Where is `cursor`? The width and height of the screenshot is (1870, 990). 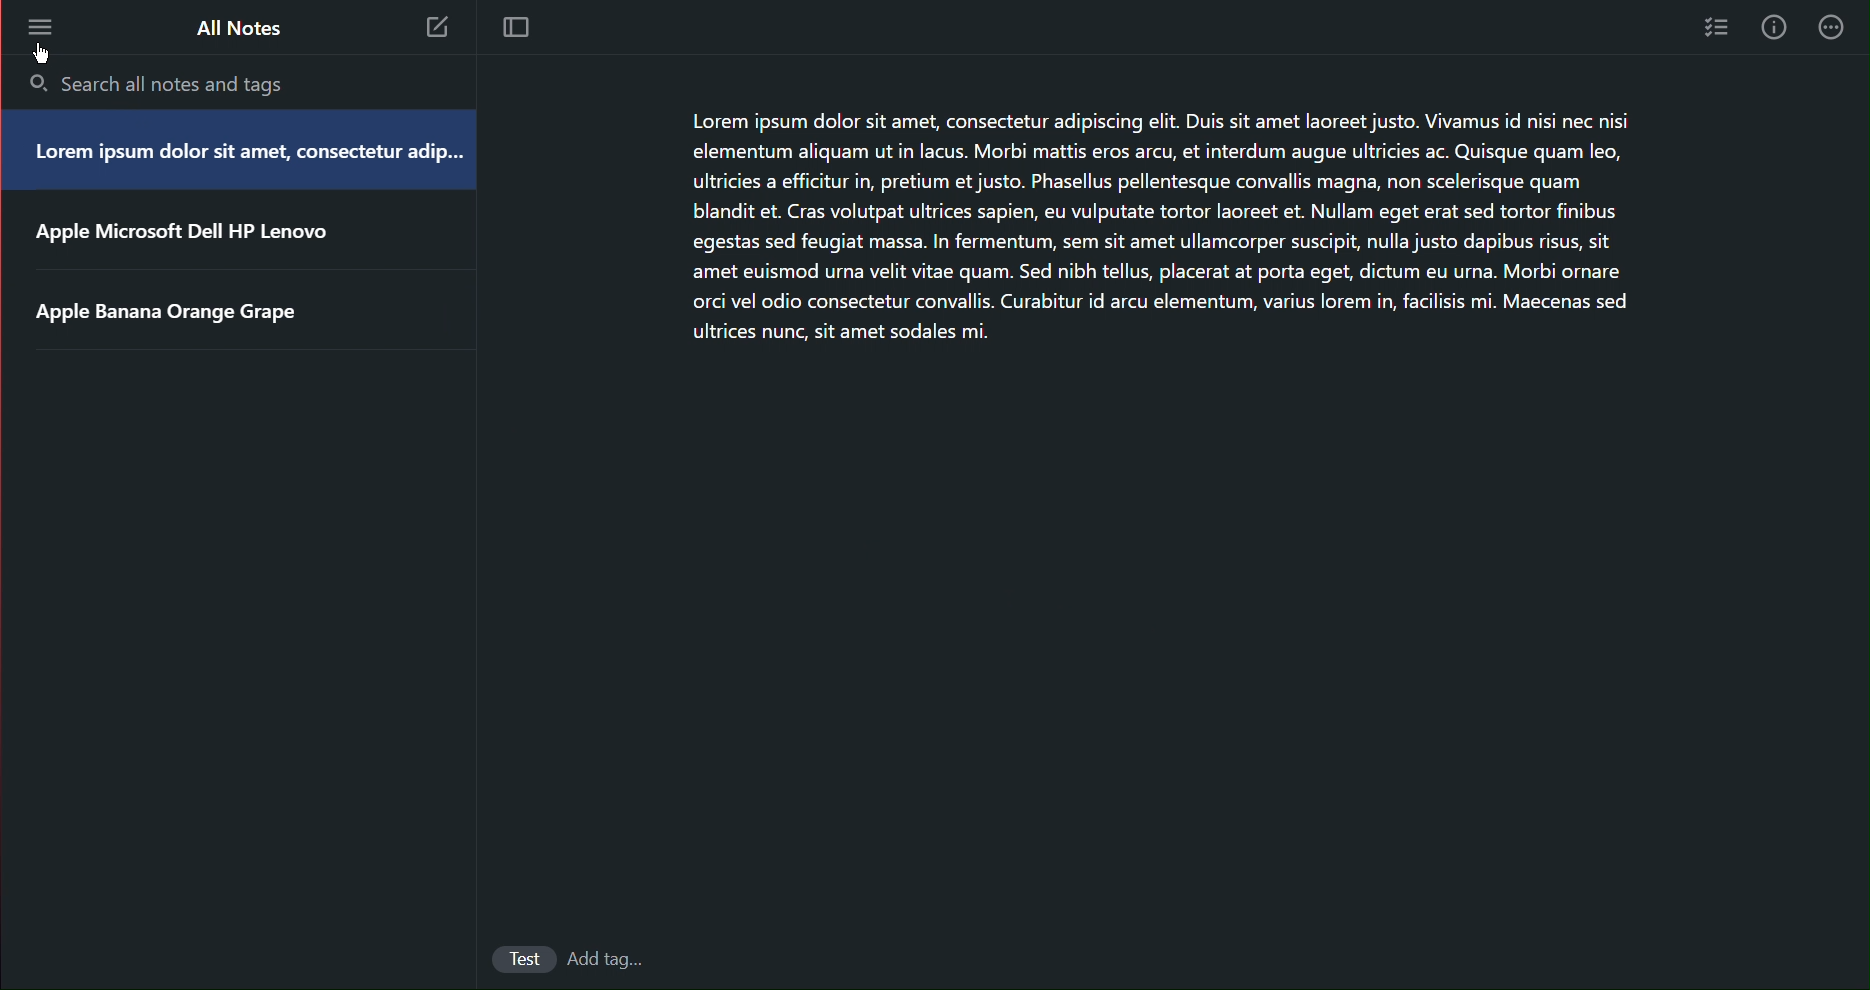 cursor is located at coordinates (50, 58).